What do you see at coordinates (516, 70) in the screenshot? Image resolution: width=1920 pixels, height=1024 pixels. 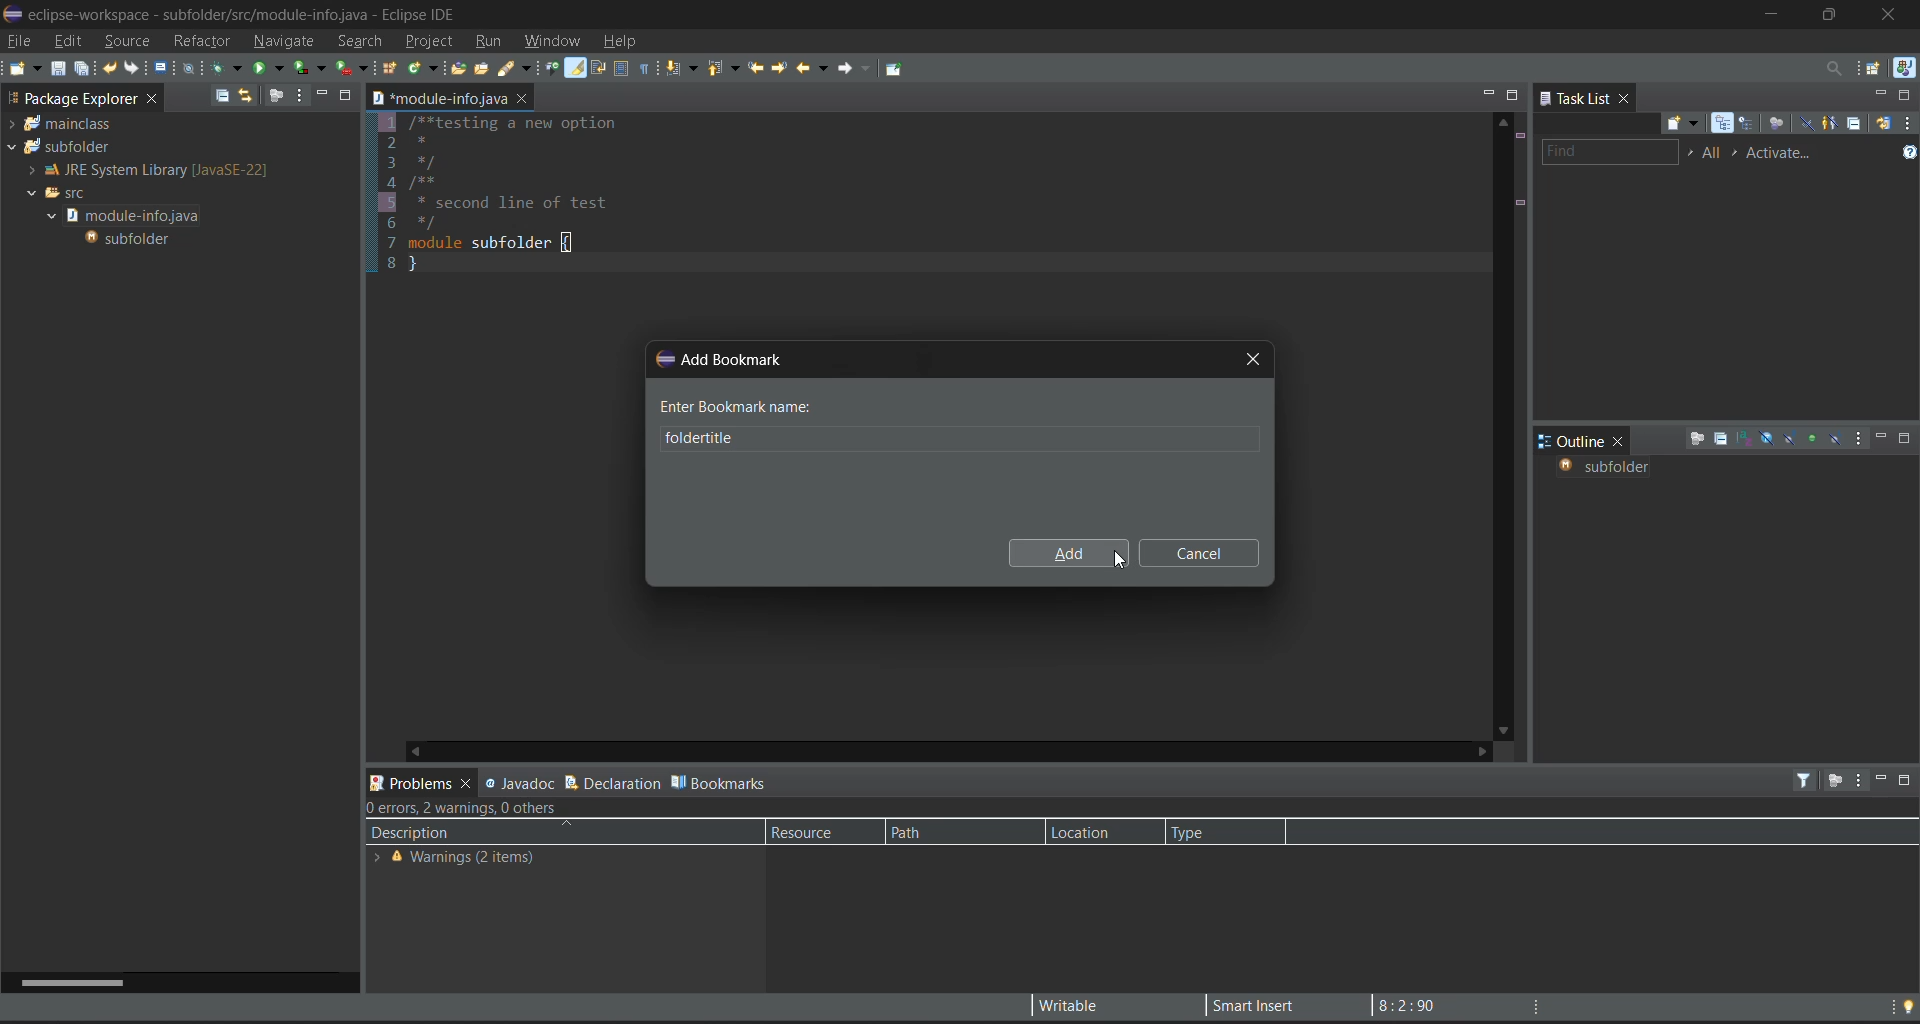 I see `search` at bounding box center [516, 70].